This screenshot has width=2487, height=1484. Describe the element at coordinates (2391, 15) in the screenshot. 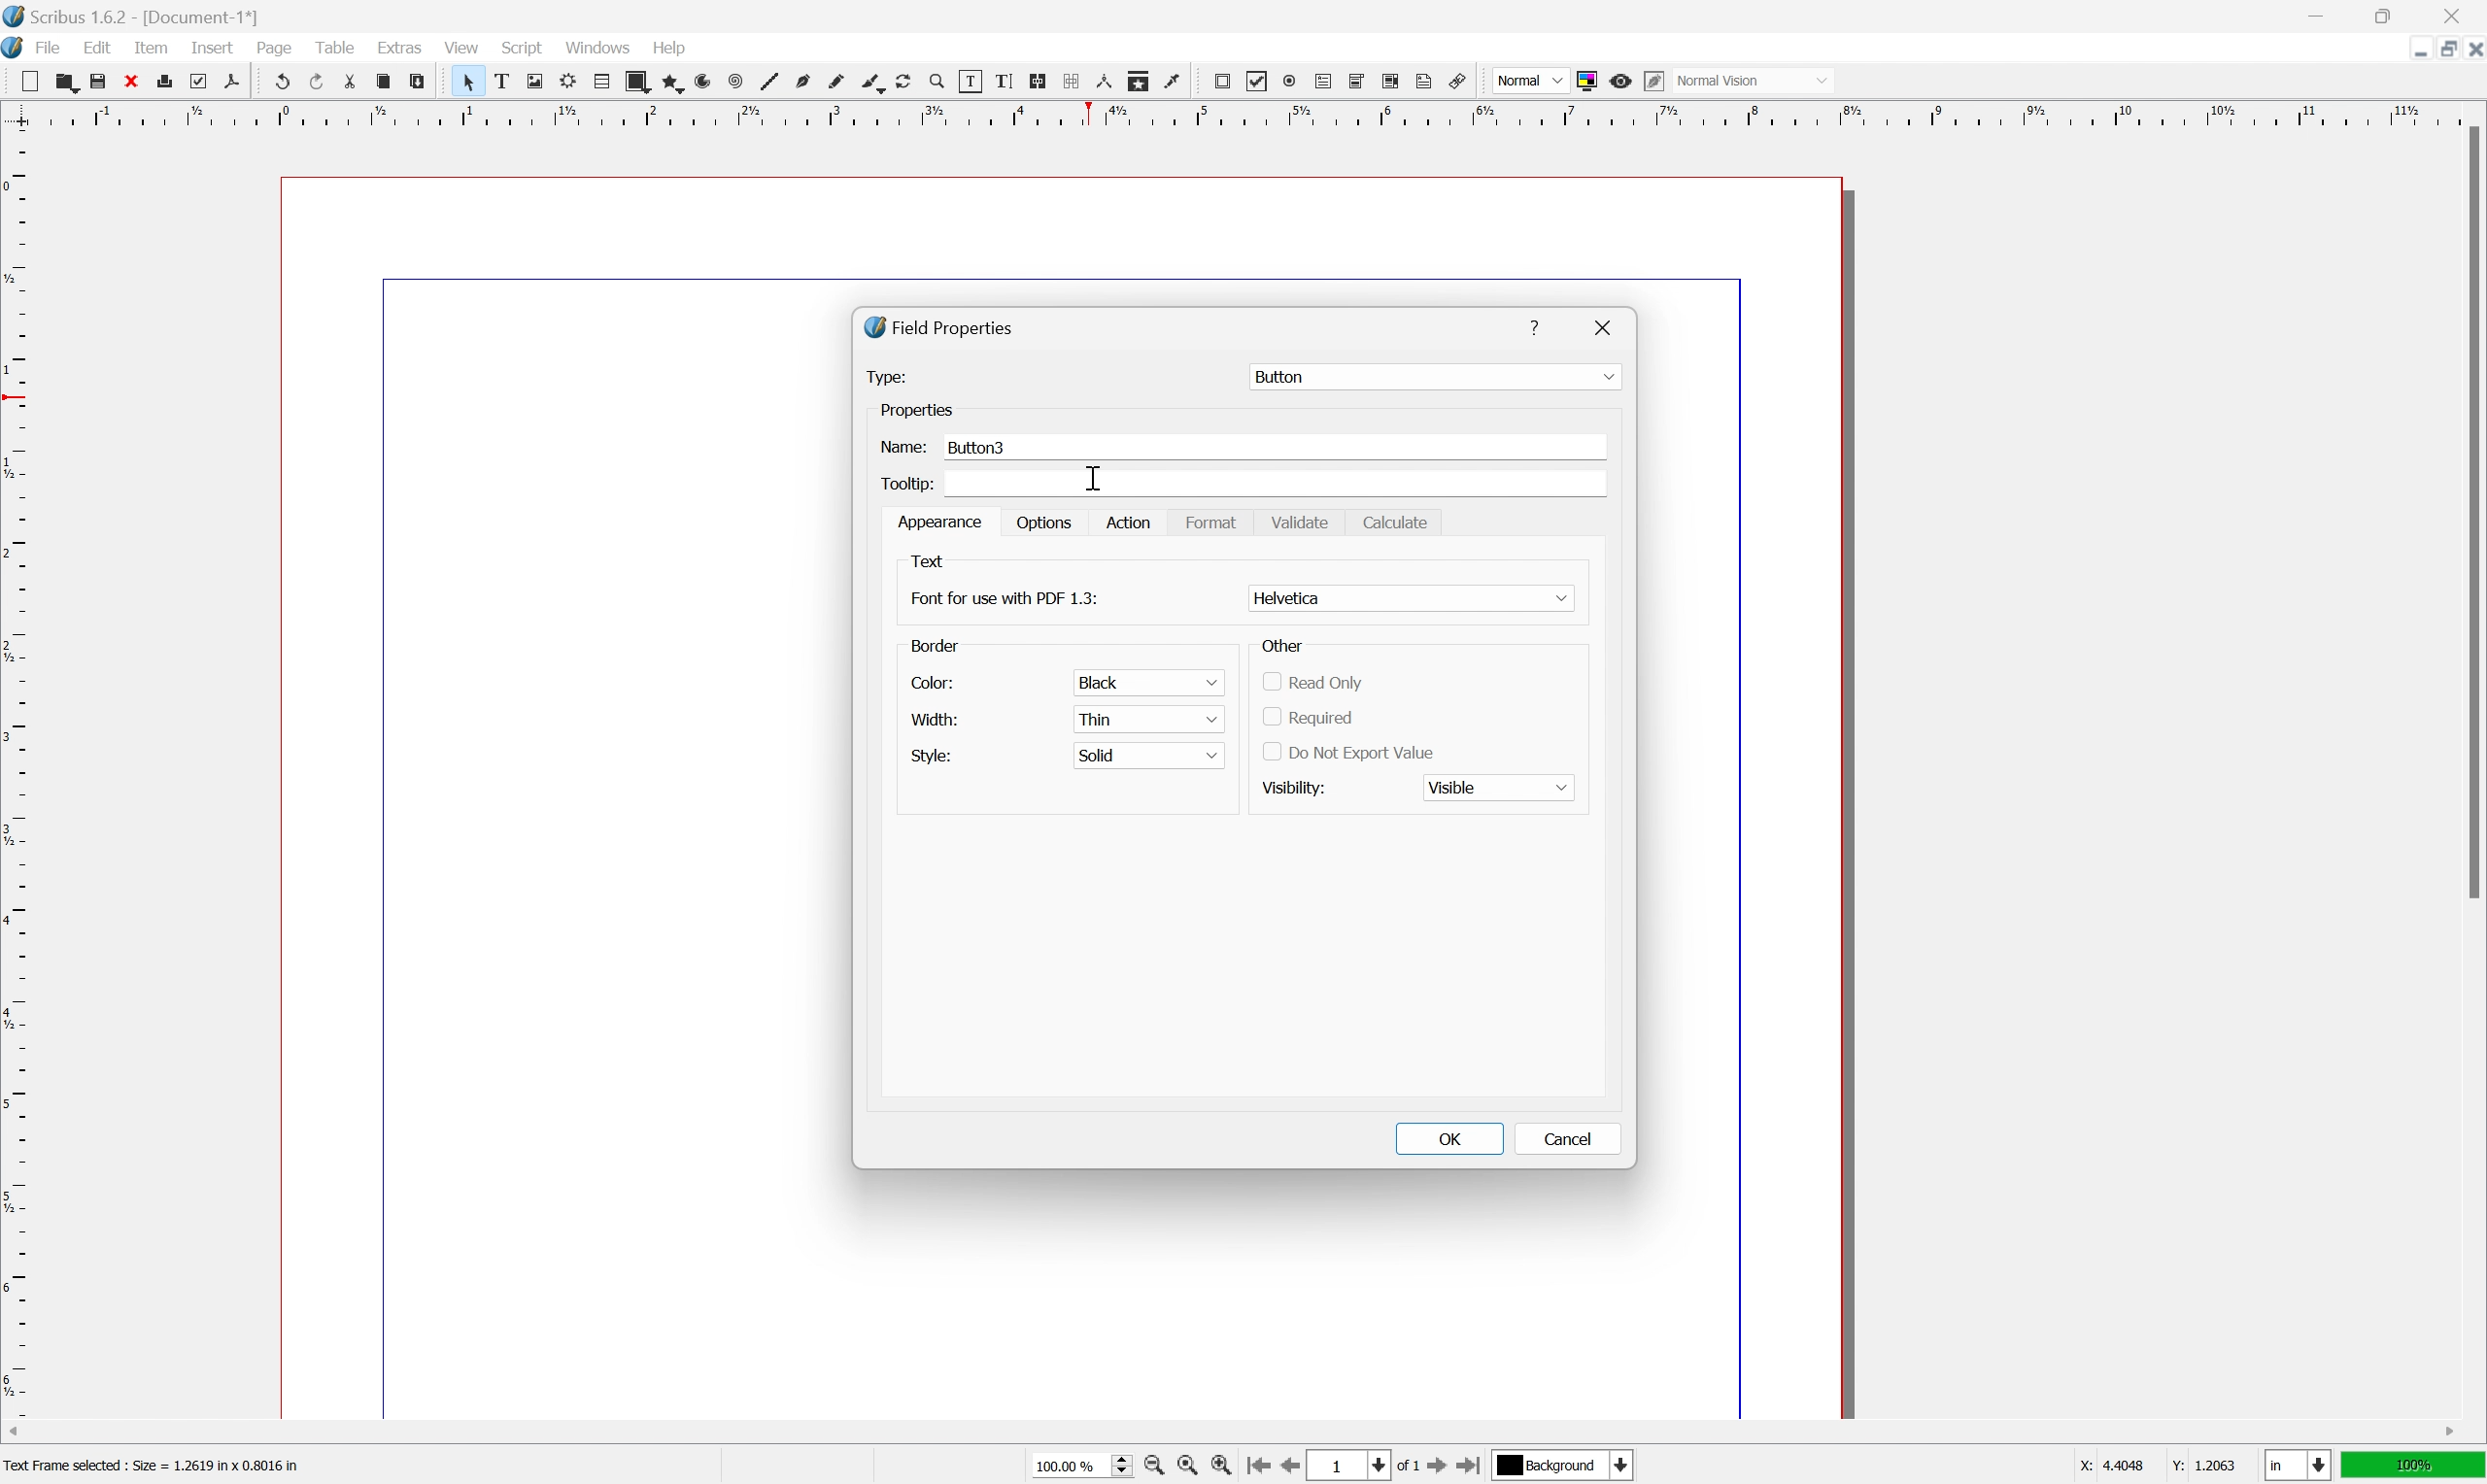

I see `restore down` at that location.